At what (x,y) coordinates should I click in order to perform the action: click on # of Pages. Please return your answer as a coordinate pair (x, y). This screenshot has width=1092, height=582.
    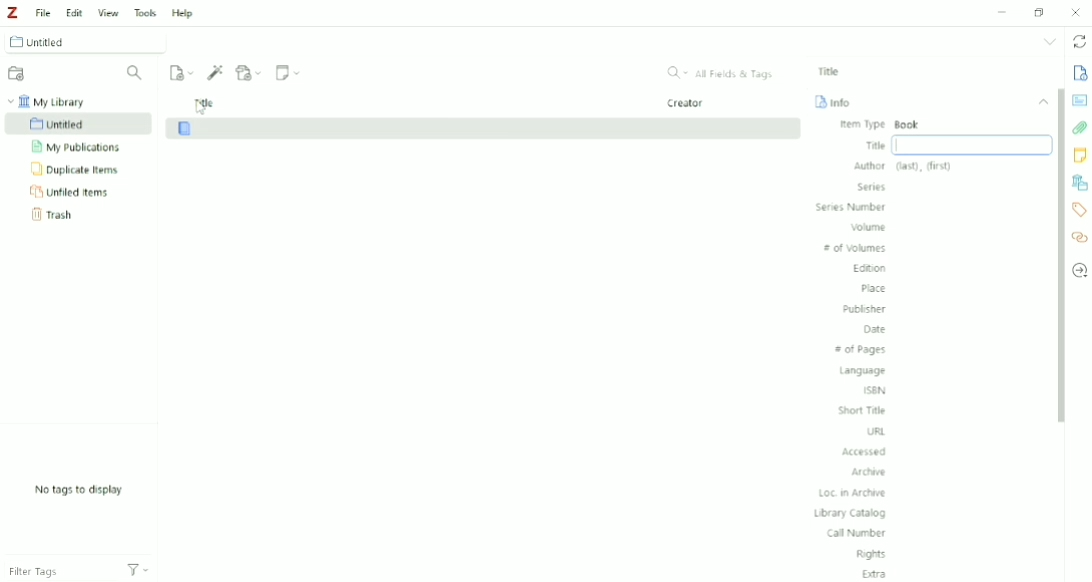
    Looking at the image, I should click on (860, 350).